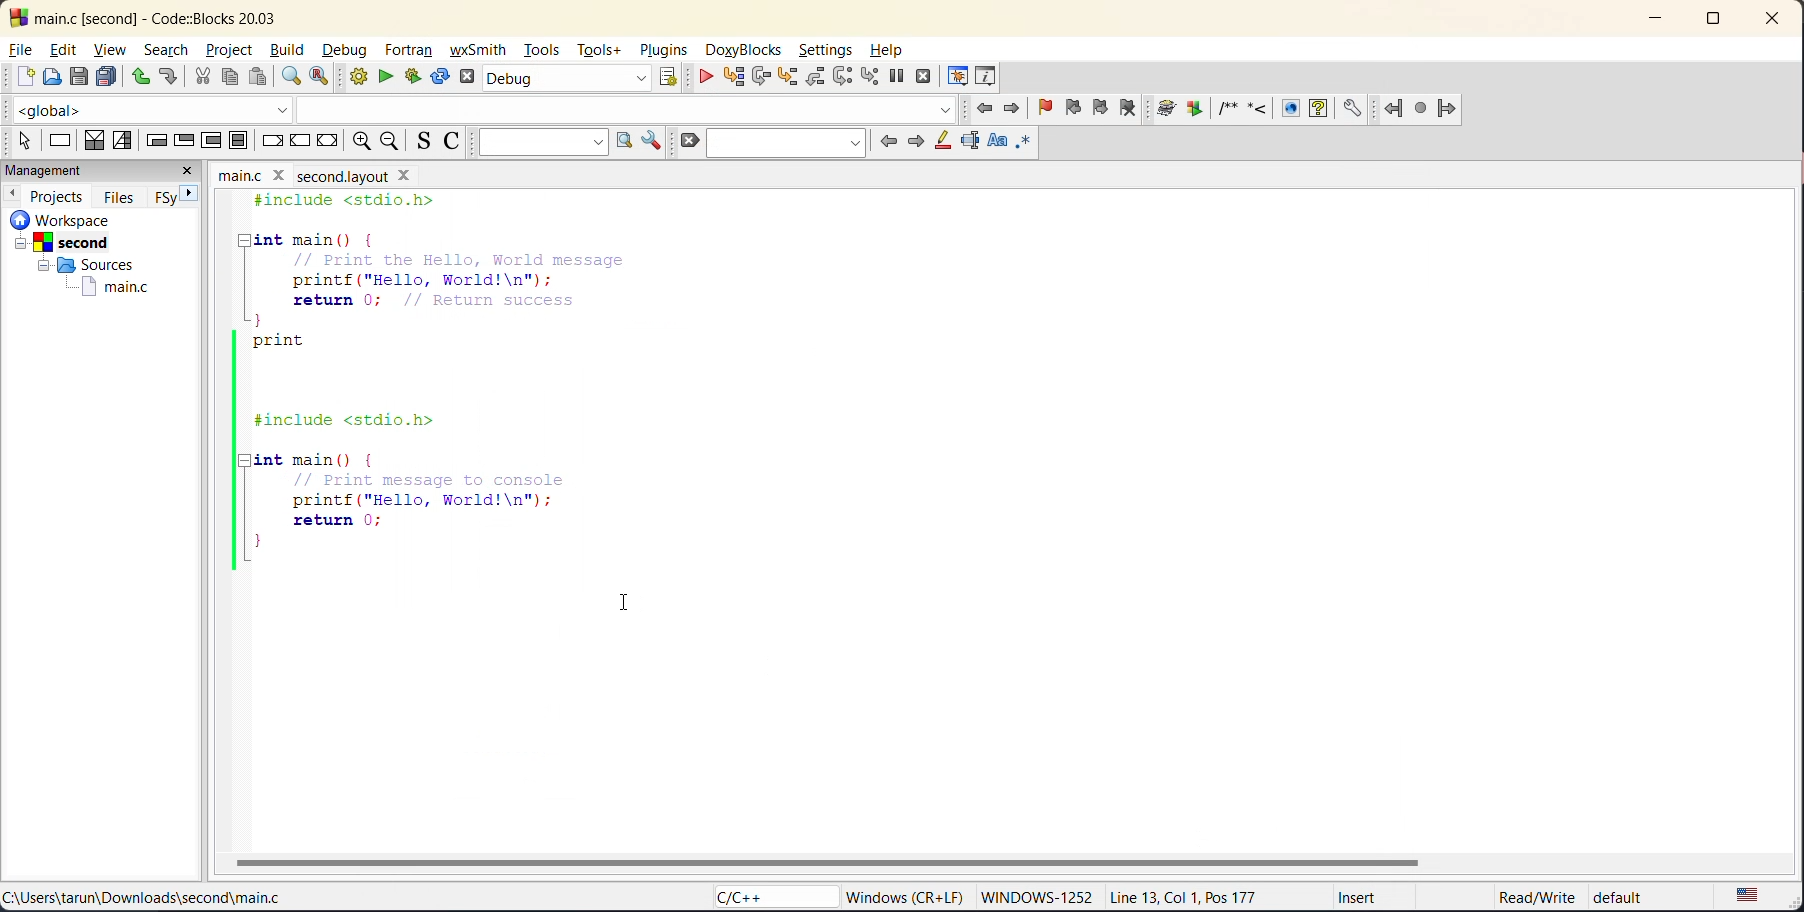 This screenshot has width=1804, height=912. I want to click on run search, so click(620, 141).